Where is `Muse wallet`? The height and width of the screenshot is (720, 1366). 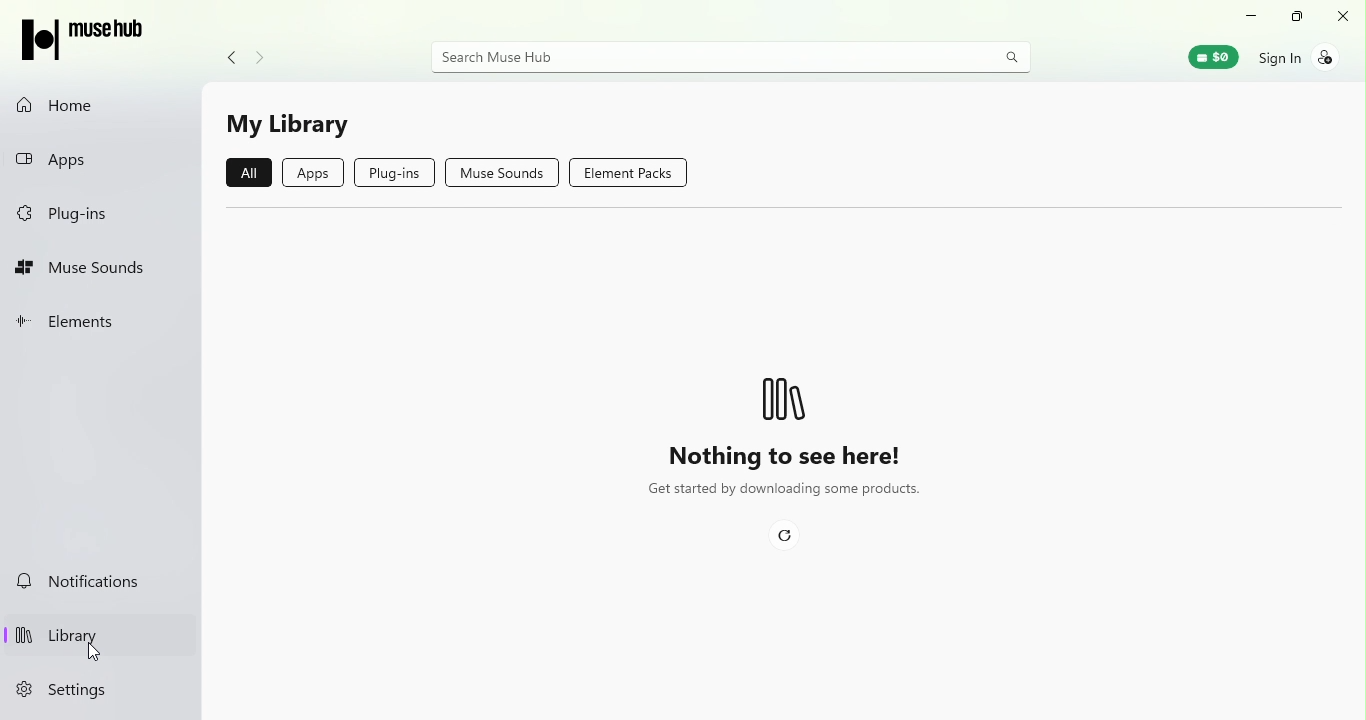
Muse wallet is located at coordinates (1207, 56).